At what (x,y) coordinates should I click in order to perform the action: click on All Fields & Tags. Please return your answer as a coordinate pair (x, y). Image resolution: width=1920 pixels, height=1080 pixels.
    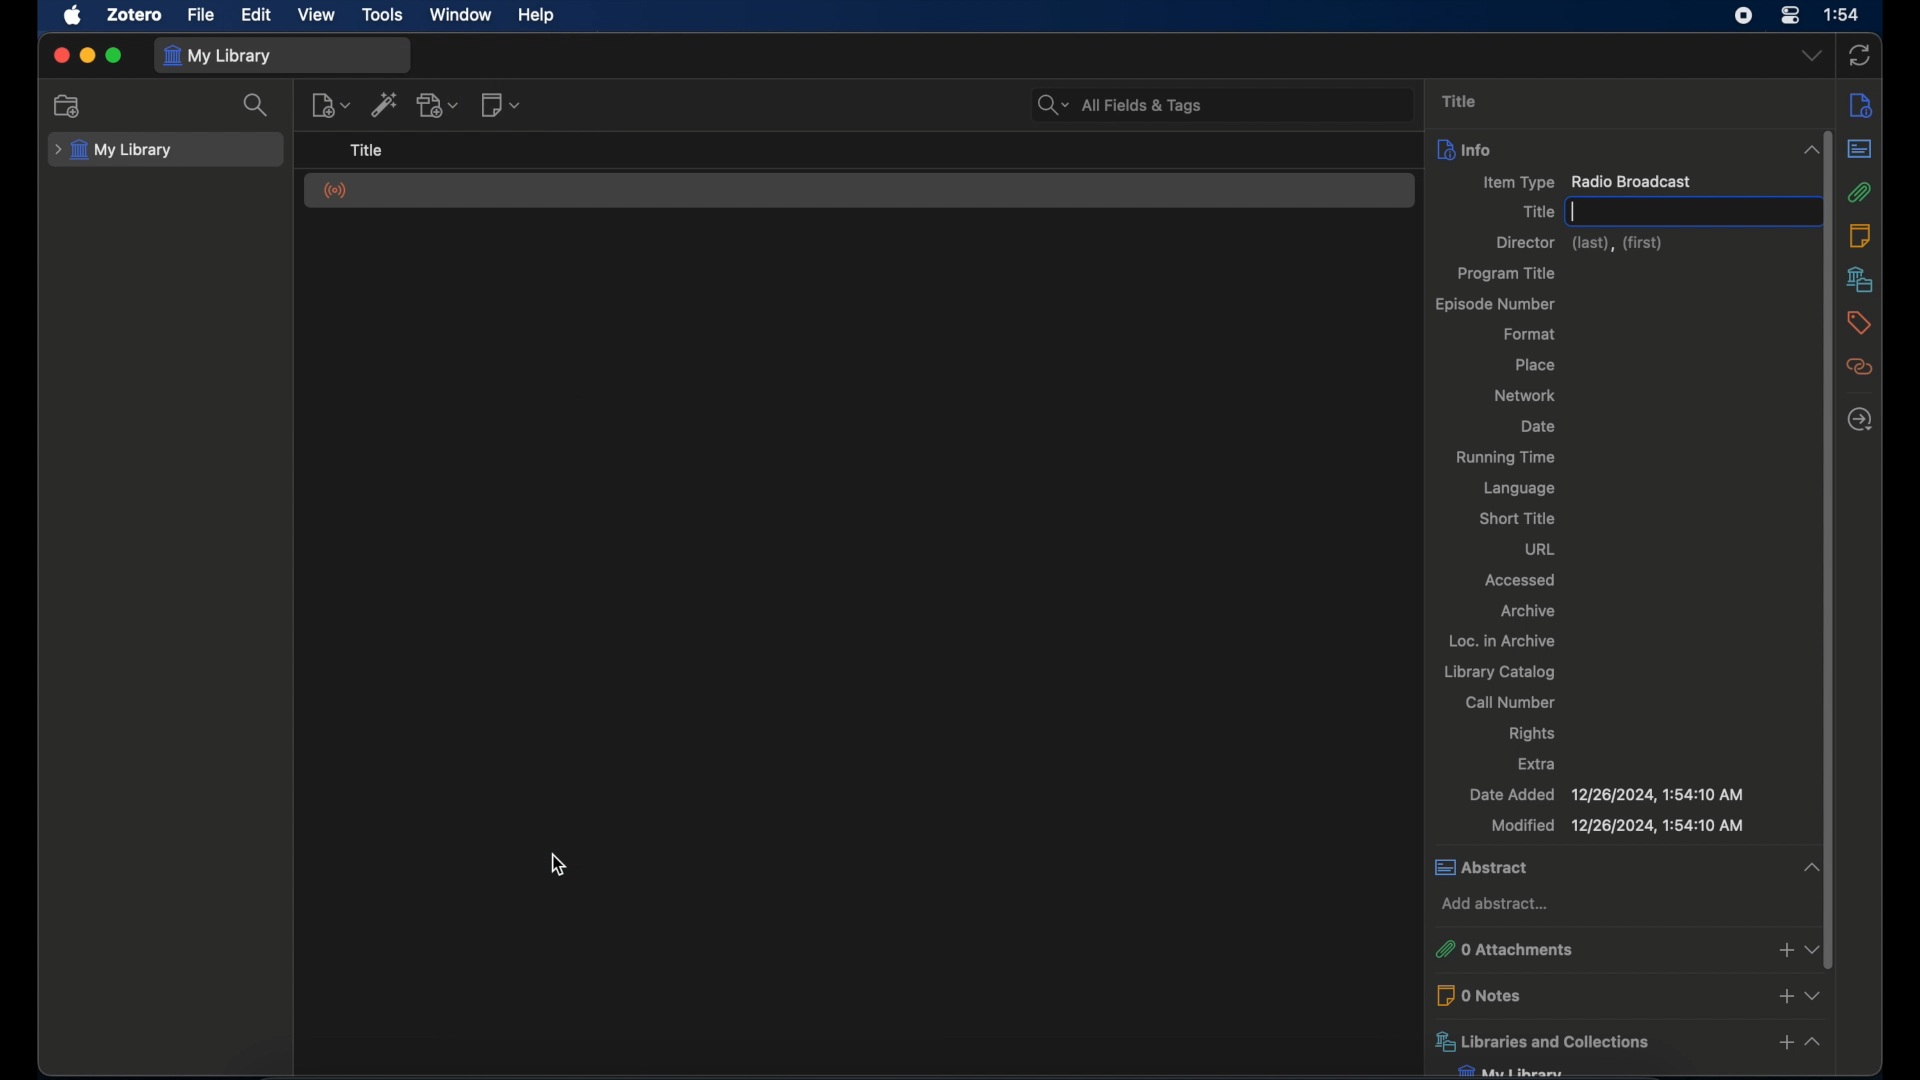
    Looking at the image, I should click on (1220, 101).